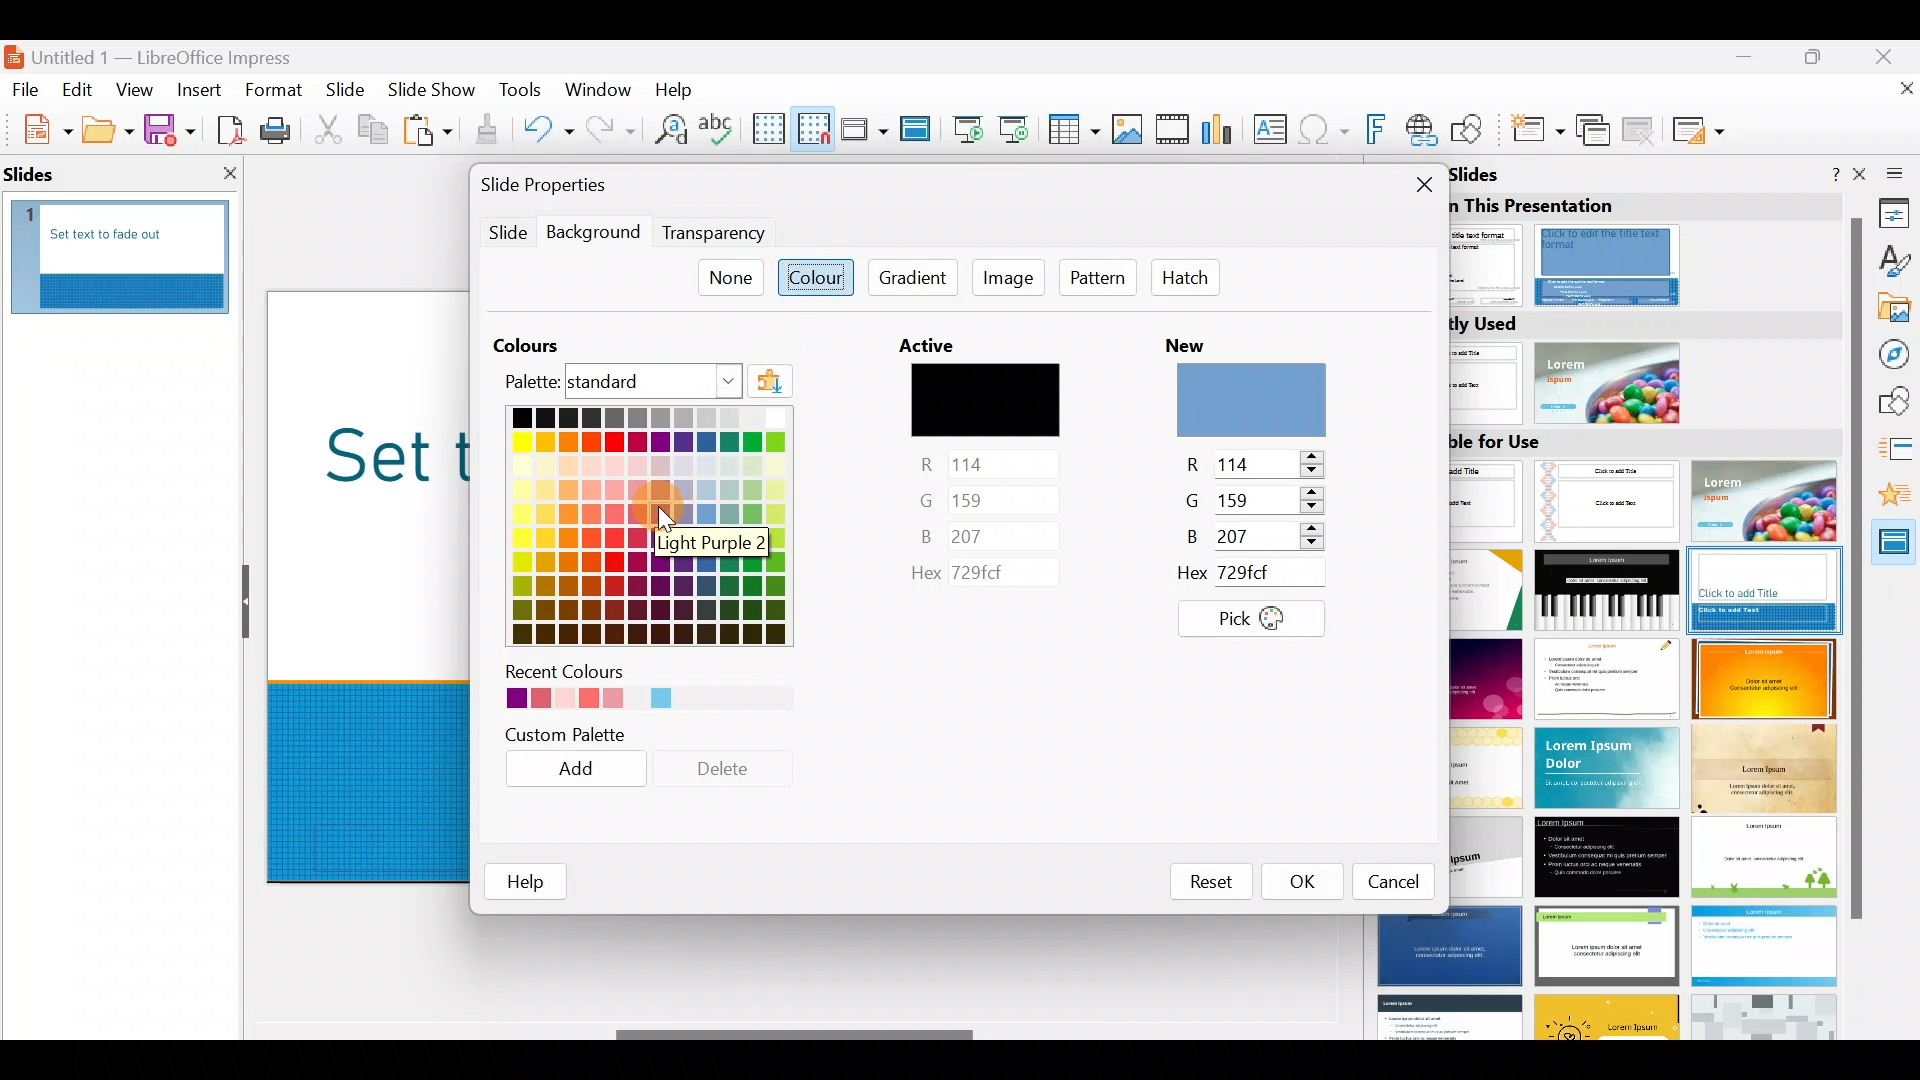 The image size is (1920, 1080). What do you see at coordinates (913, 279) in the screenshot?
I see `Gradient` at bounding box center [913, 279].